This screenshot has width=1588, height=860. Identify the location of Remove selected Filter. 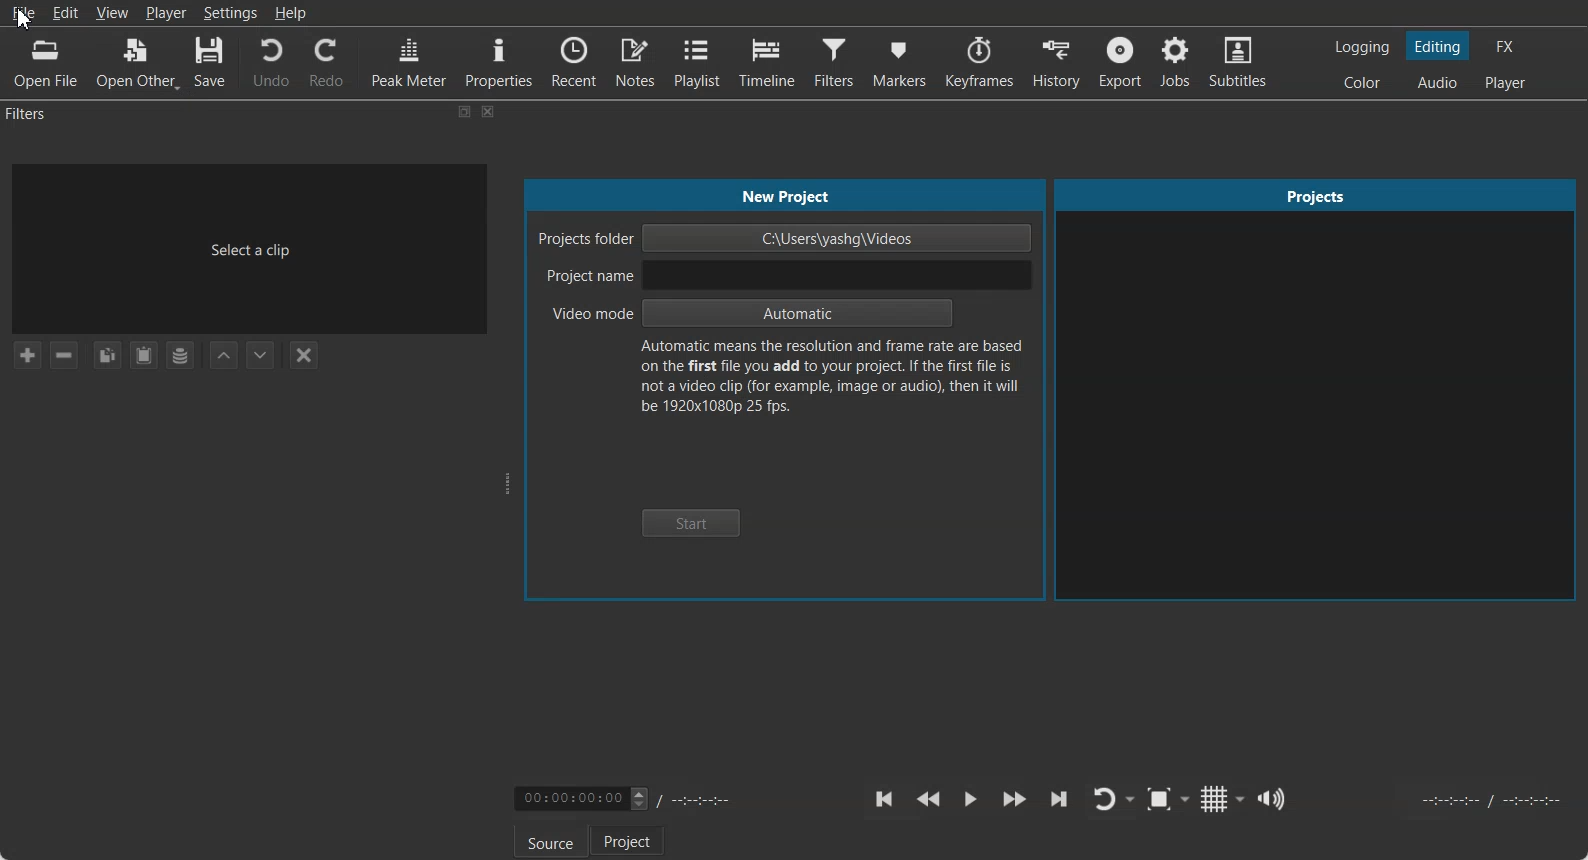
(63, 354).